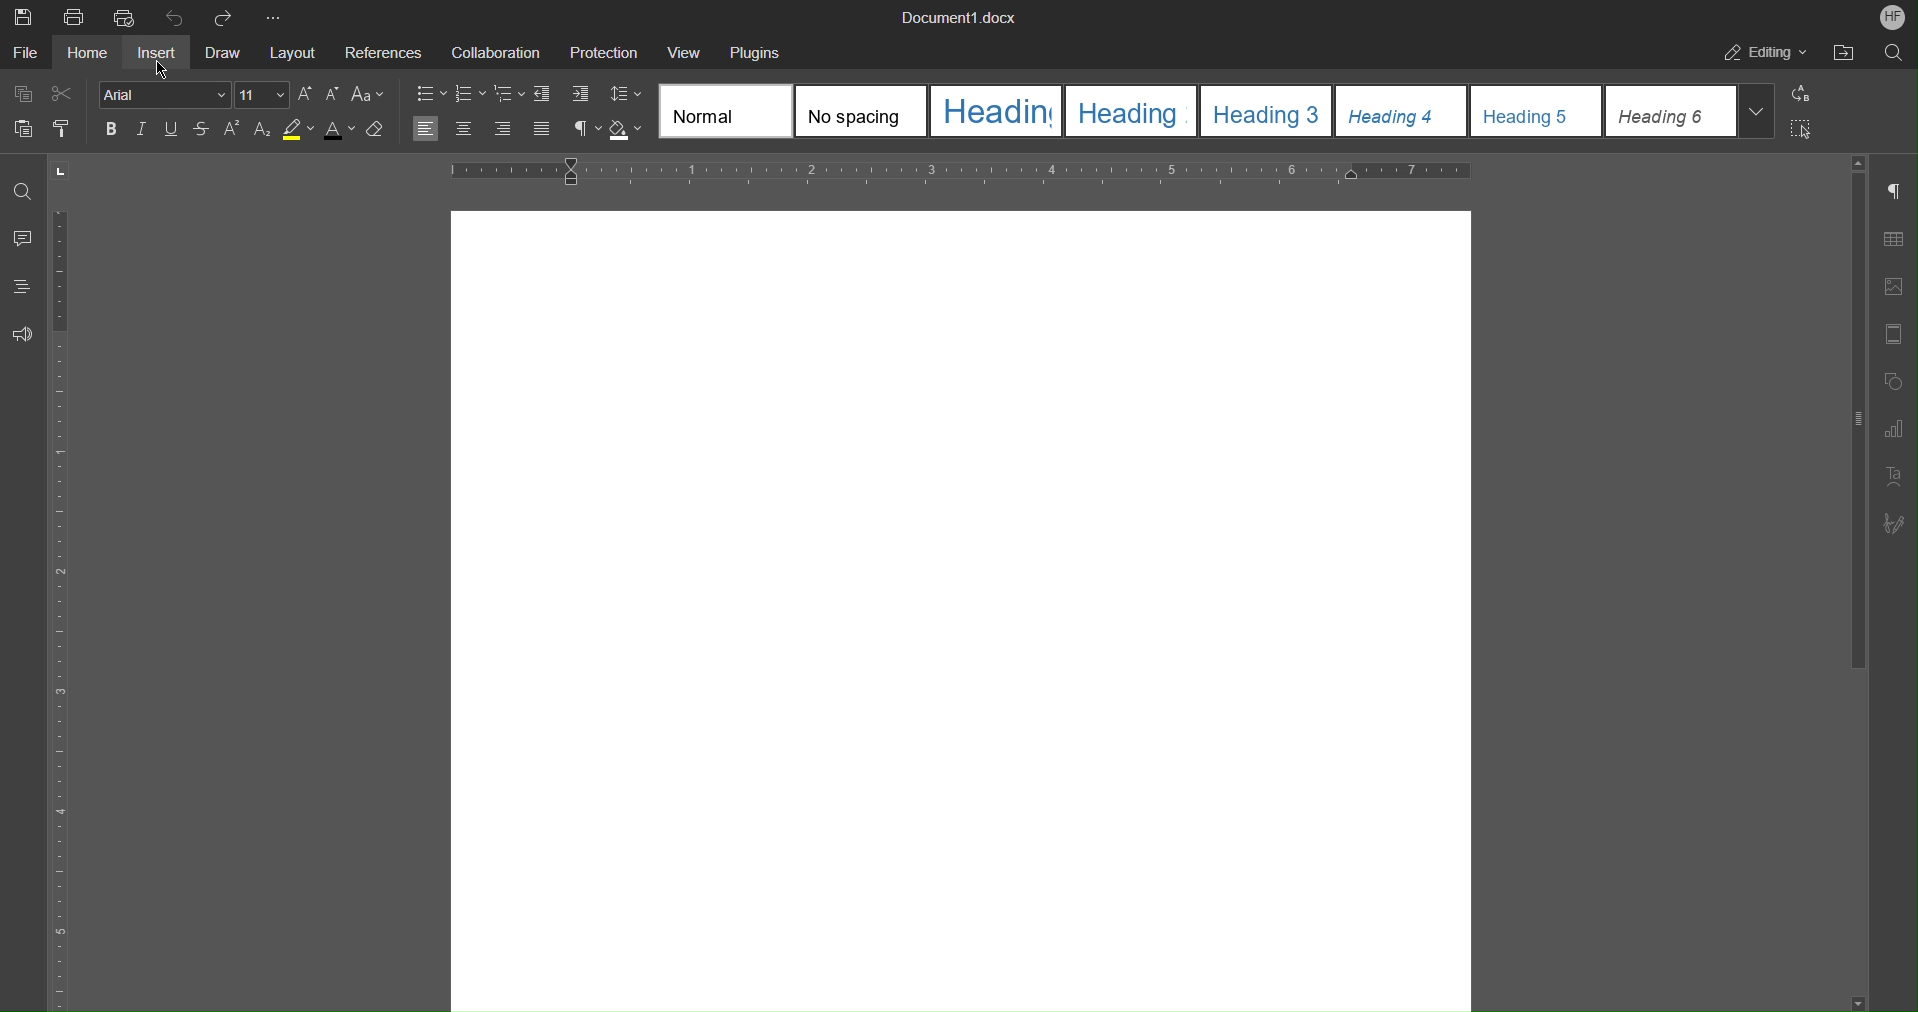 The image size is (1918, 1012). What do you see at coordinates (299, 129) in the screenshot?
I see `Highlight` at bounding box center [299, 129].